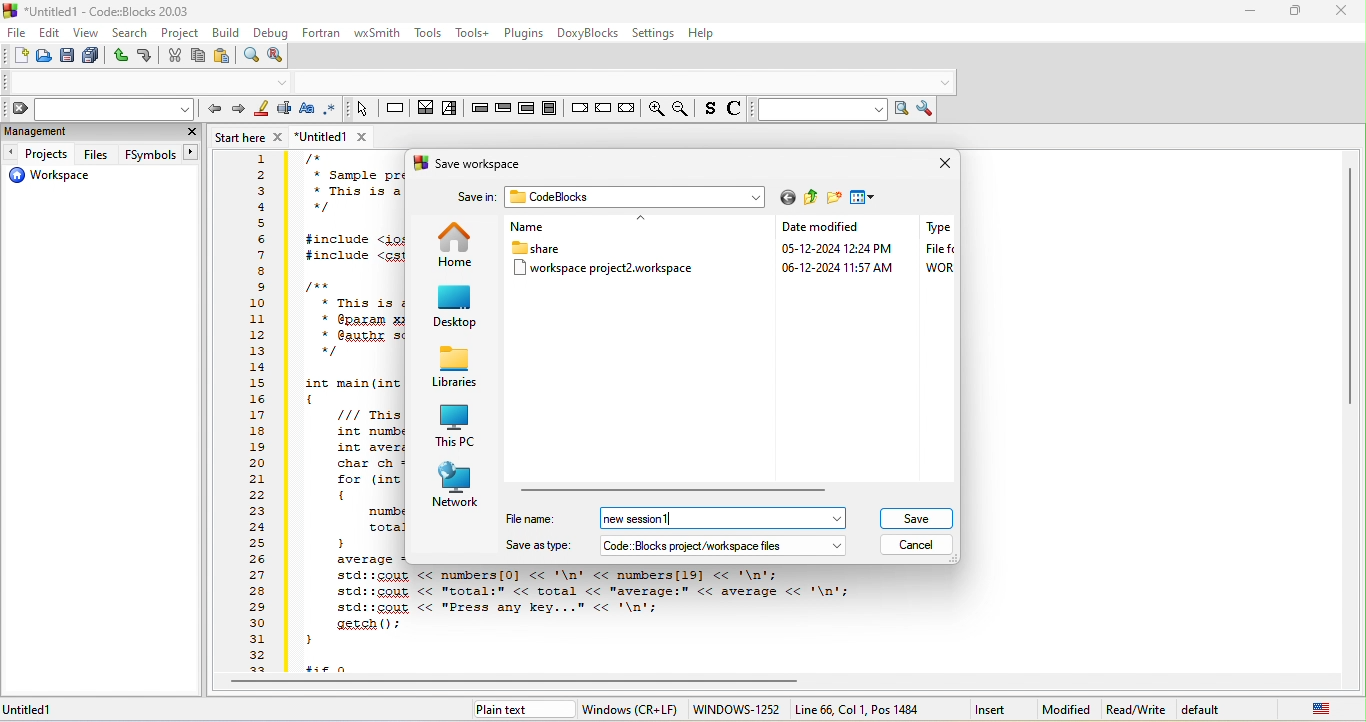 This screenshot has height=722, width=1366. What do you see at coordinates (945, 83) in the screenshot?
I see `dropdown` at bounding box center [945, 83].